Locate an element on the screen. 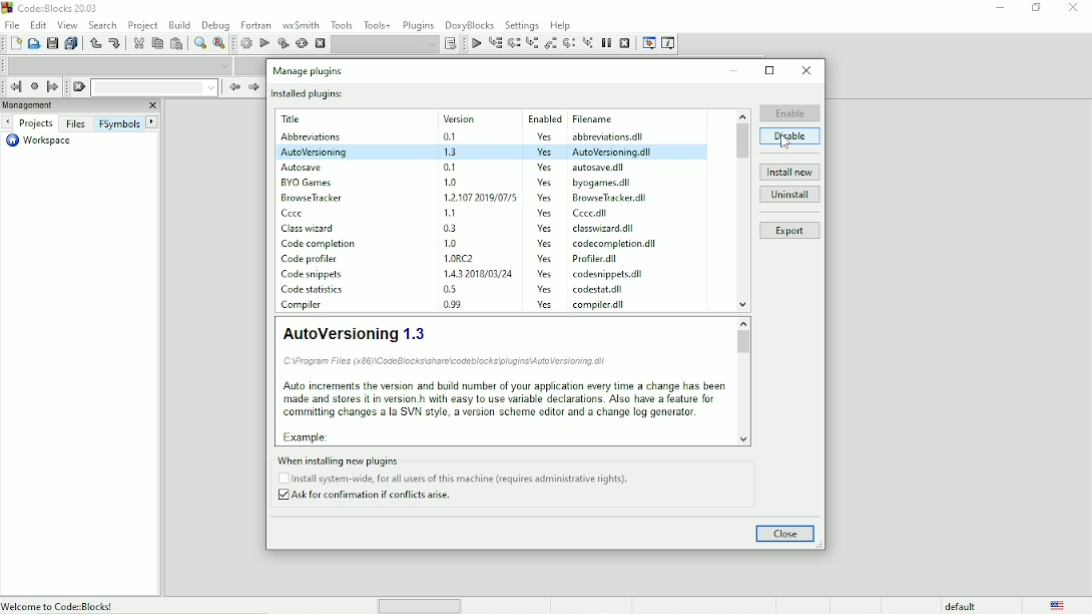 This screenshot has height=614, width=1092. Close is located at coordinates (807, 70).